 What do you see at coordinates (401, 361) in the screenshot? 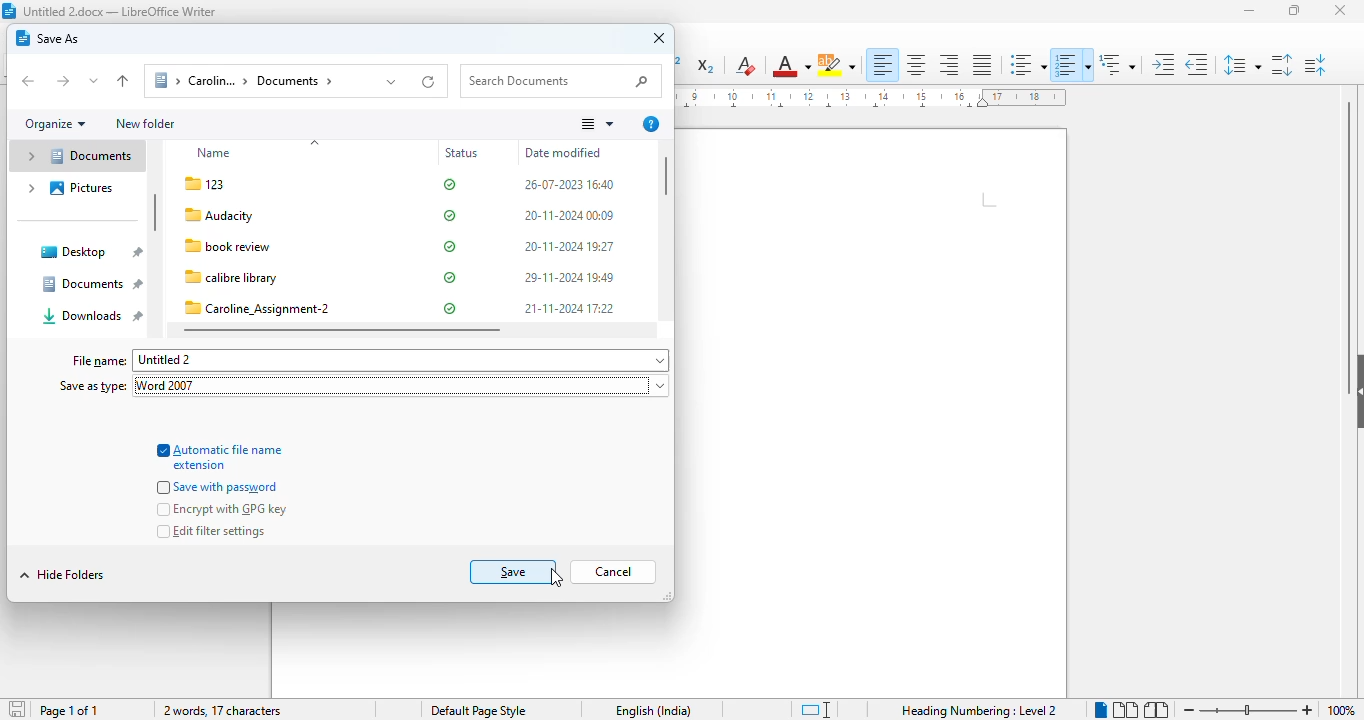
I see `untitled 2` at bounding box center [401, 361].